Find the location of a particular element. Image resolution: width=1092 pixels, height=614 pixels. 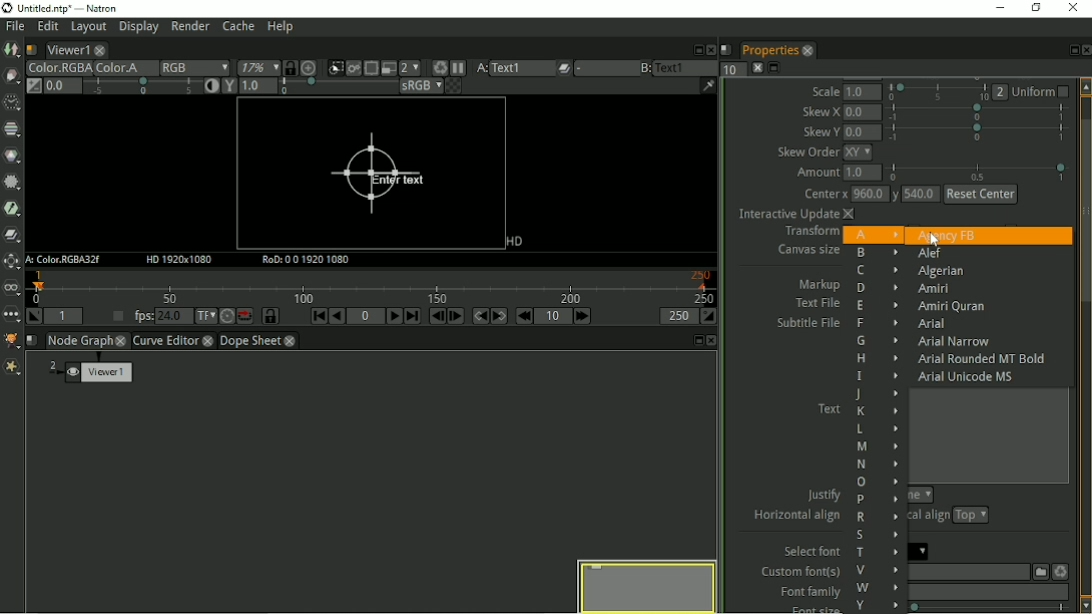

top is located at coordinates (971, 516).